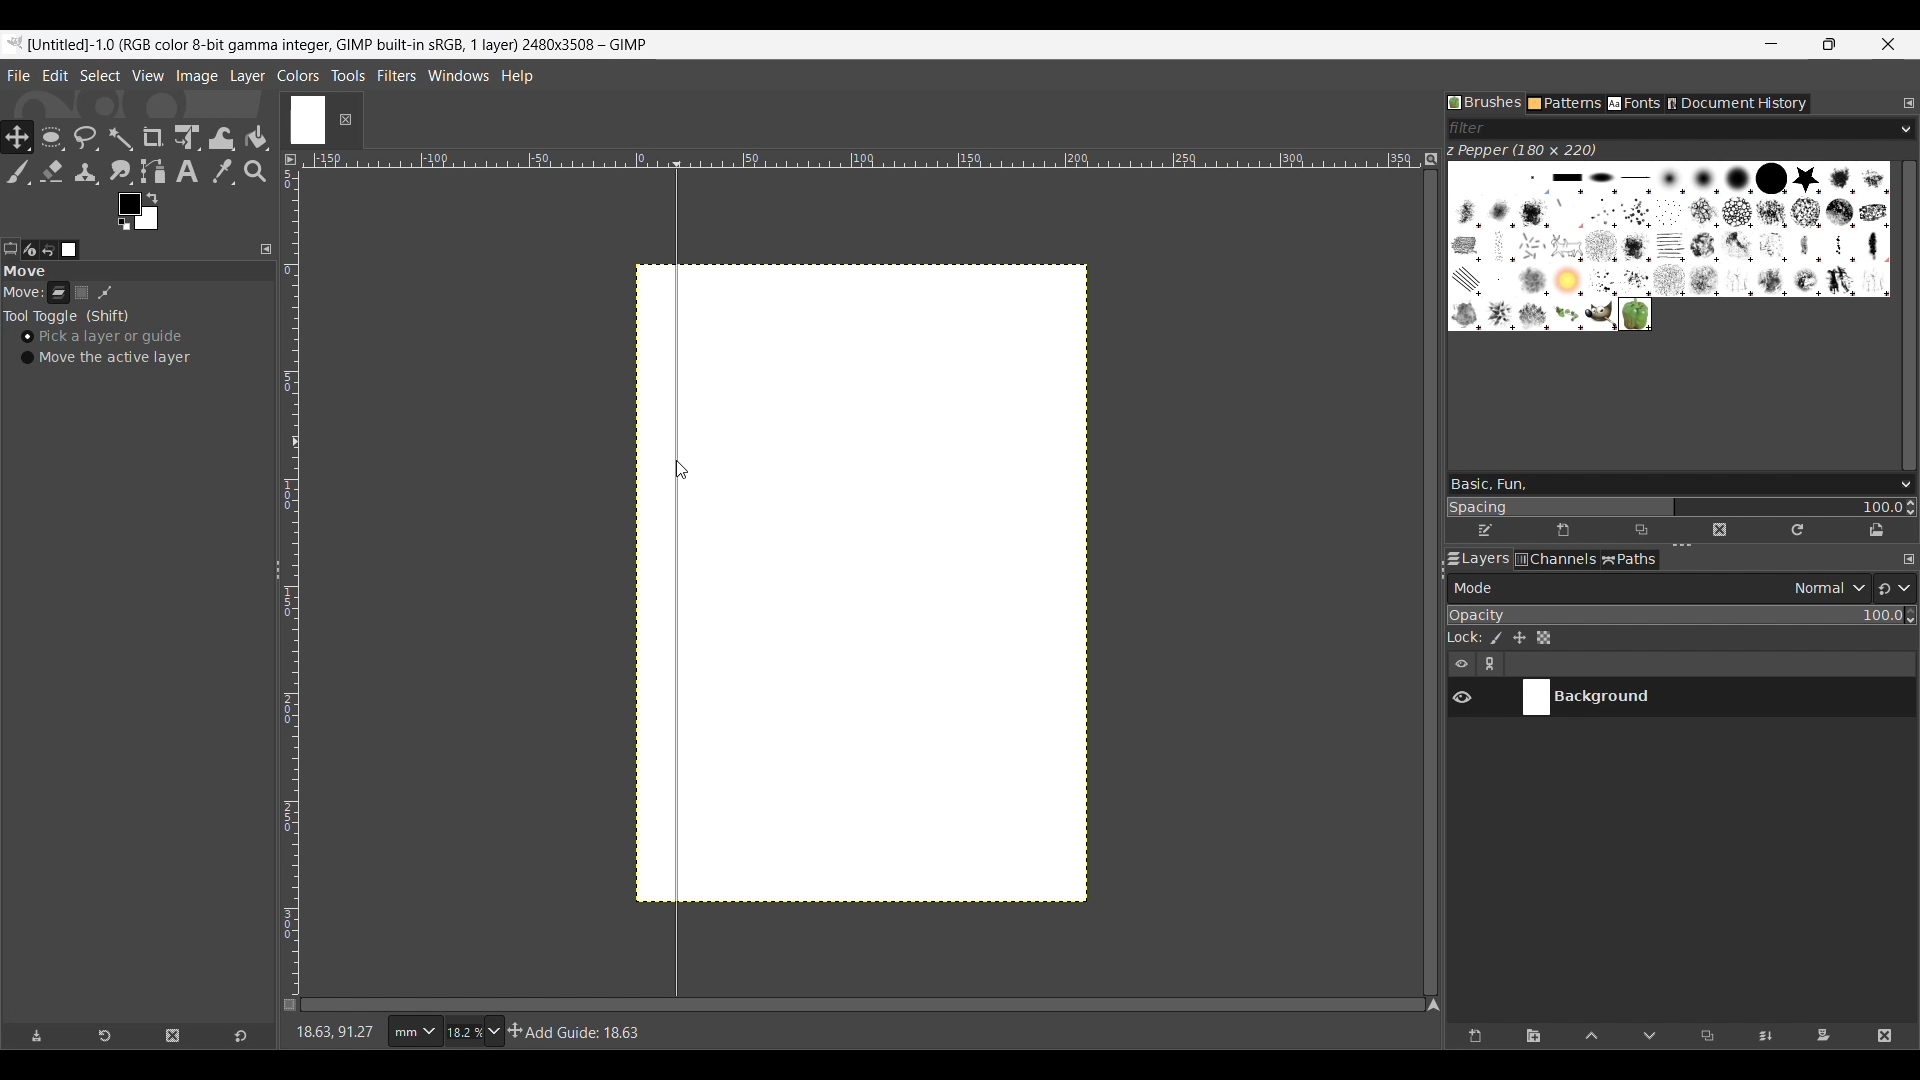 Image resolution: width=1920 pixels, height=1080 pixels. Describe the element at coordinates (105, 1037) in the screenshot. I see `Restore tool preset` at that location.